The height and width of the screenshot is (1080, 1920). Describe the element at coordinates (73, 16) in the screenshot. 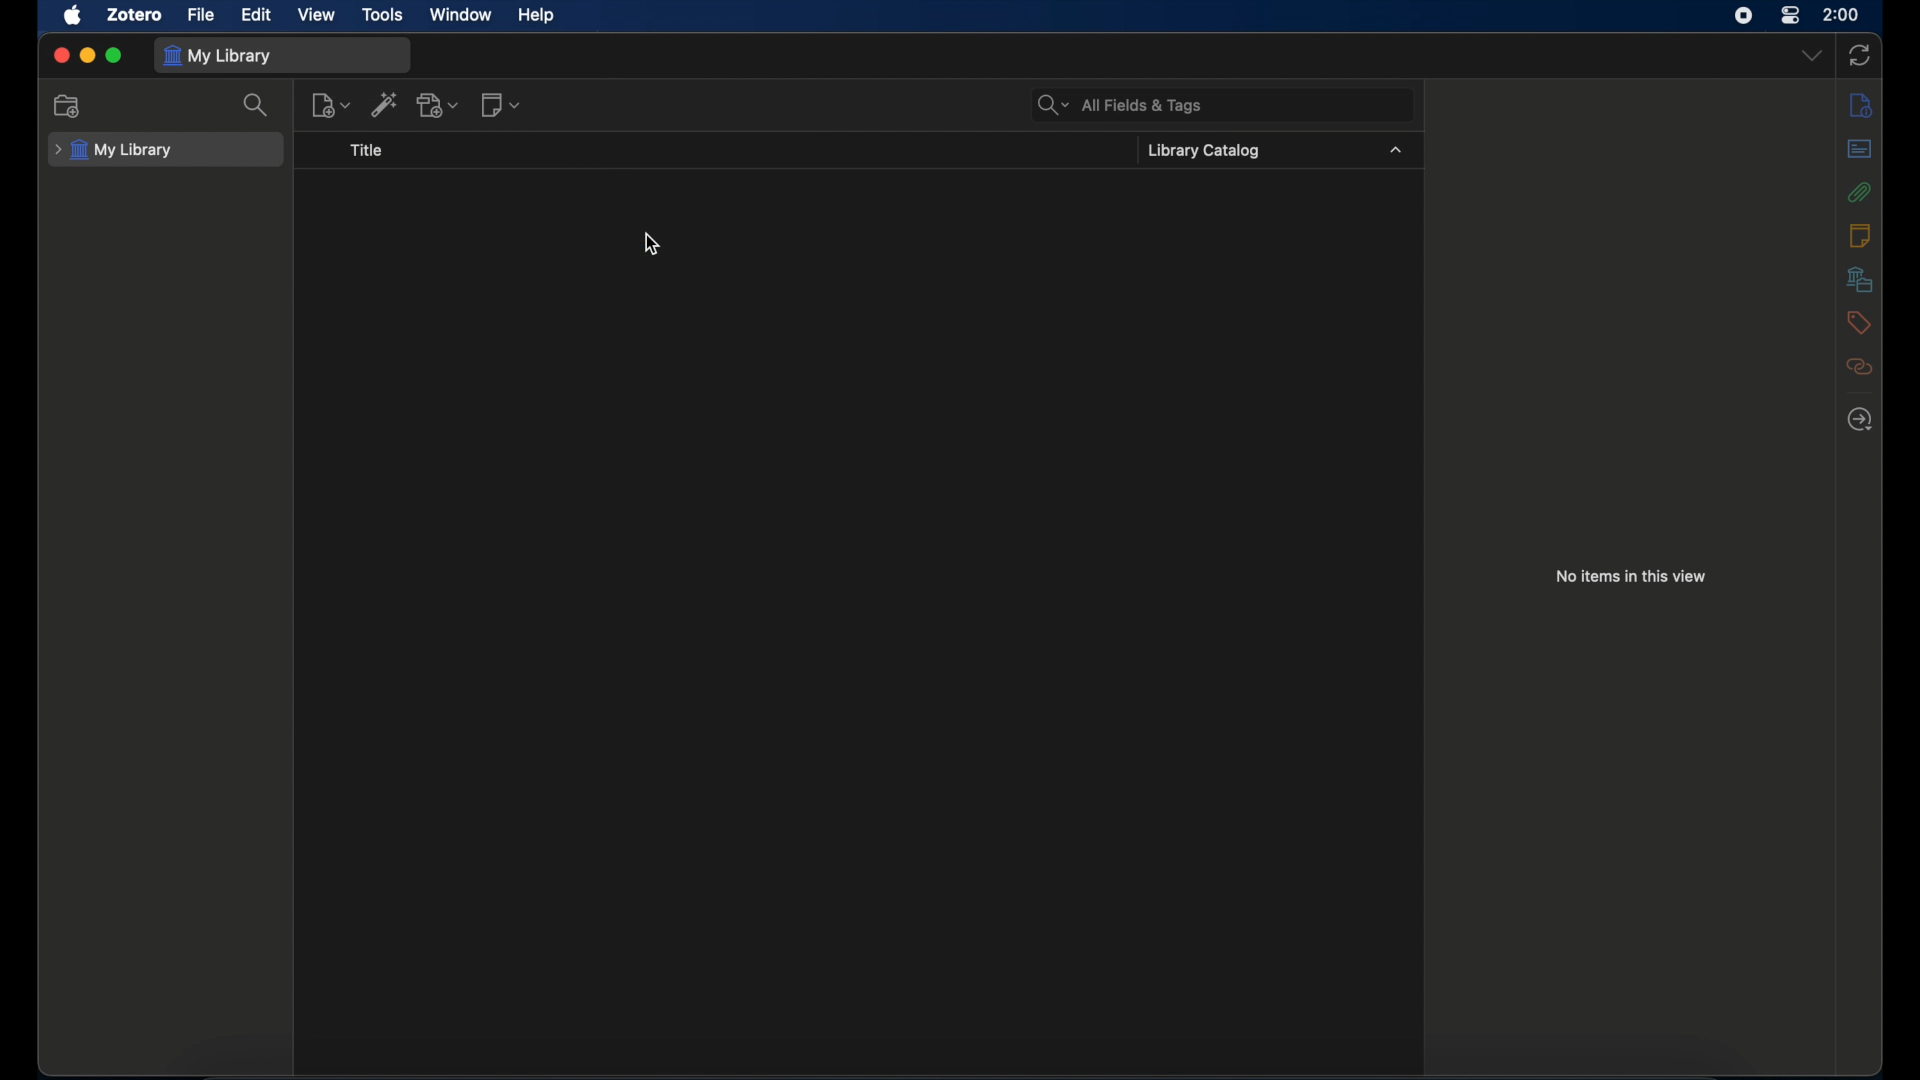

I see `apple` at that location.